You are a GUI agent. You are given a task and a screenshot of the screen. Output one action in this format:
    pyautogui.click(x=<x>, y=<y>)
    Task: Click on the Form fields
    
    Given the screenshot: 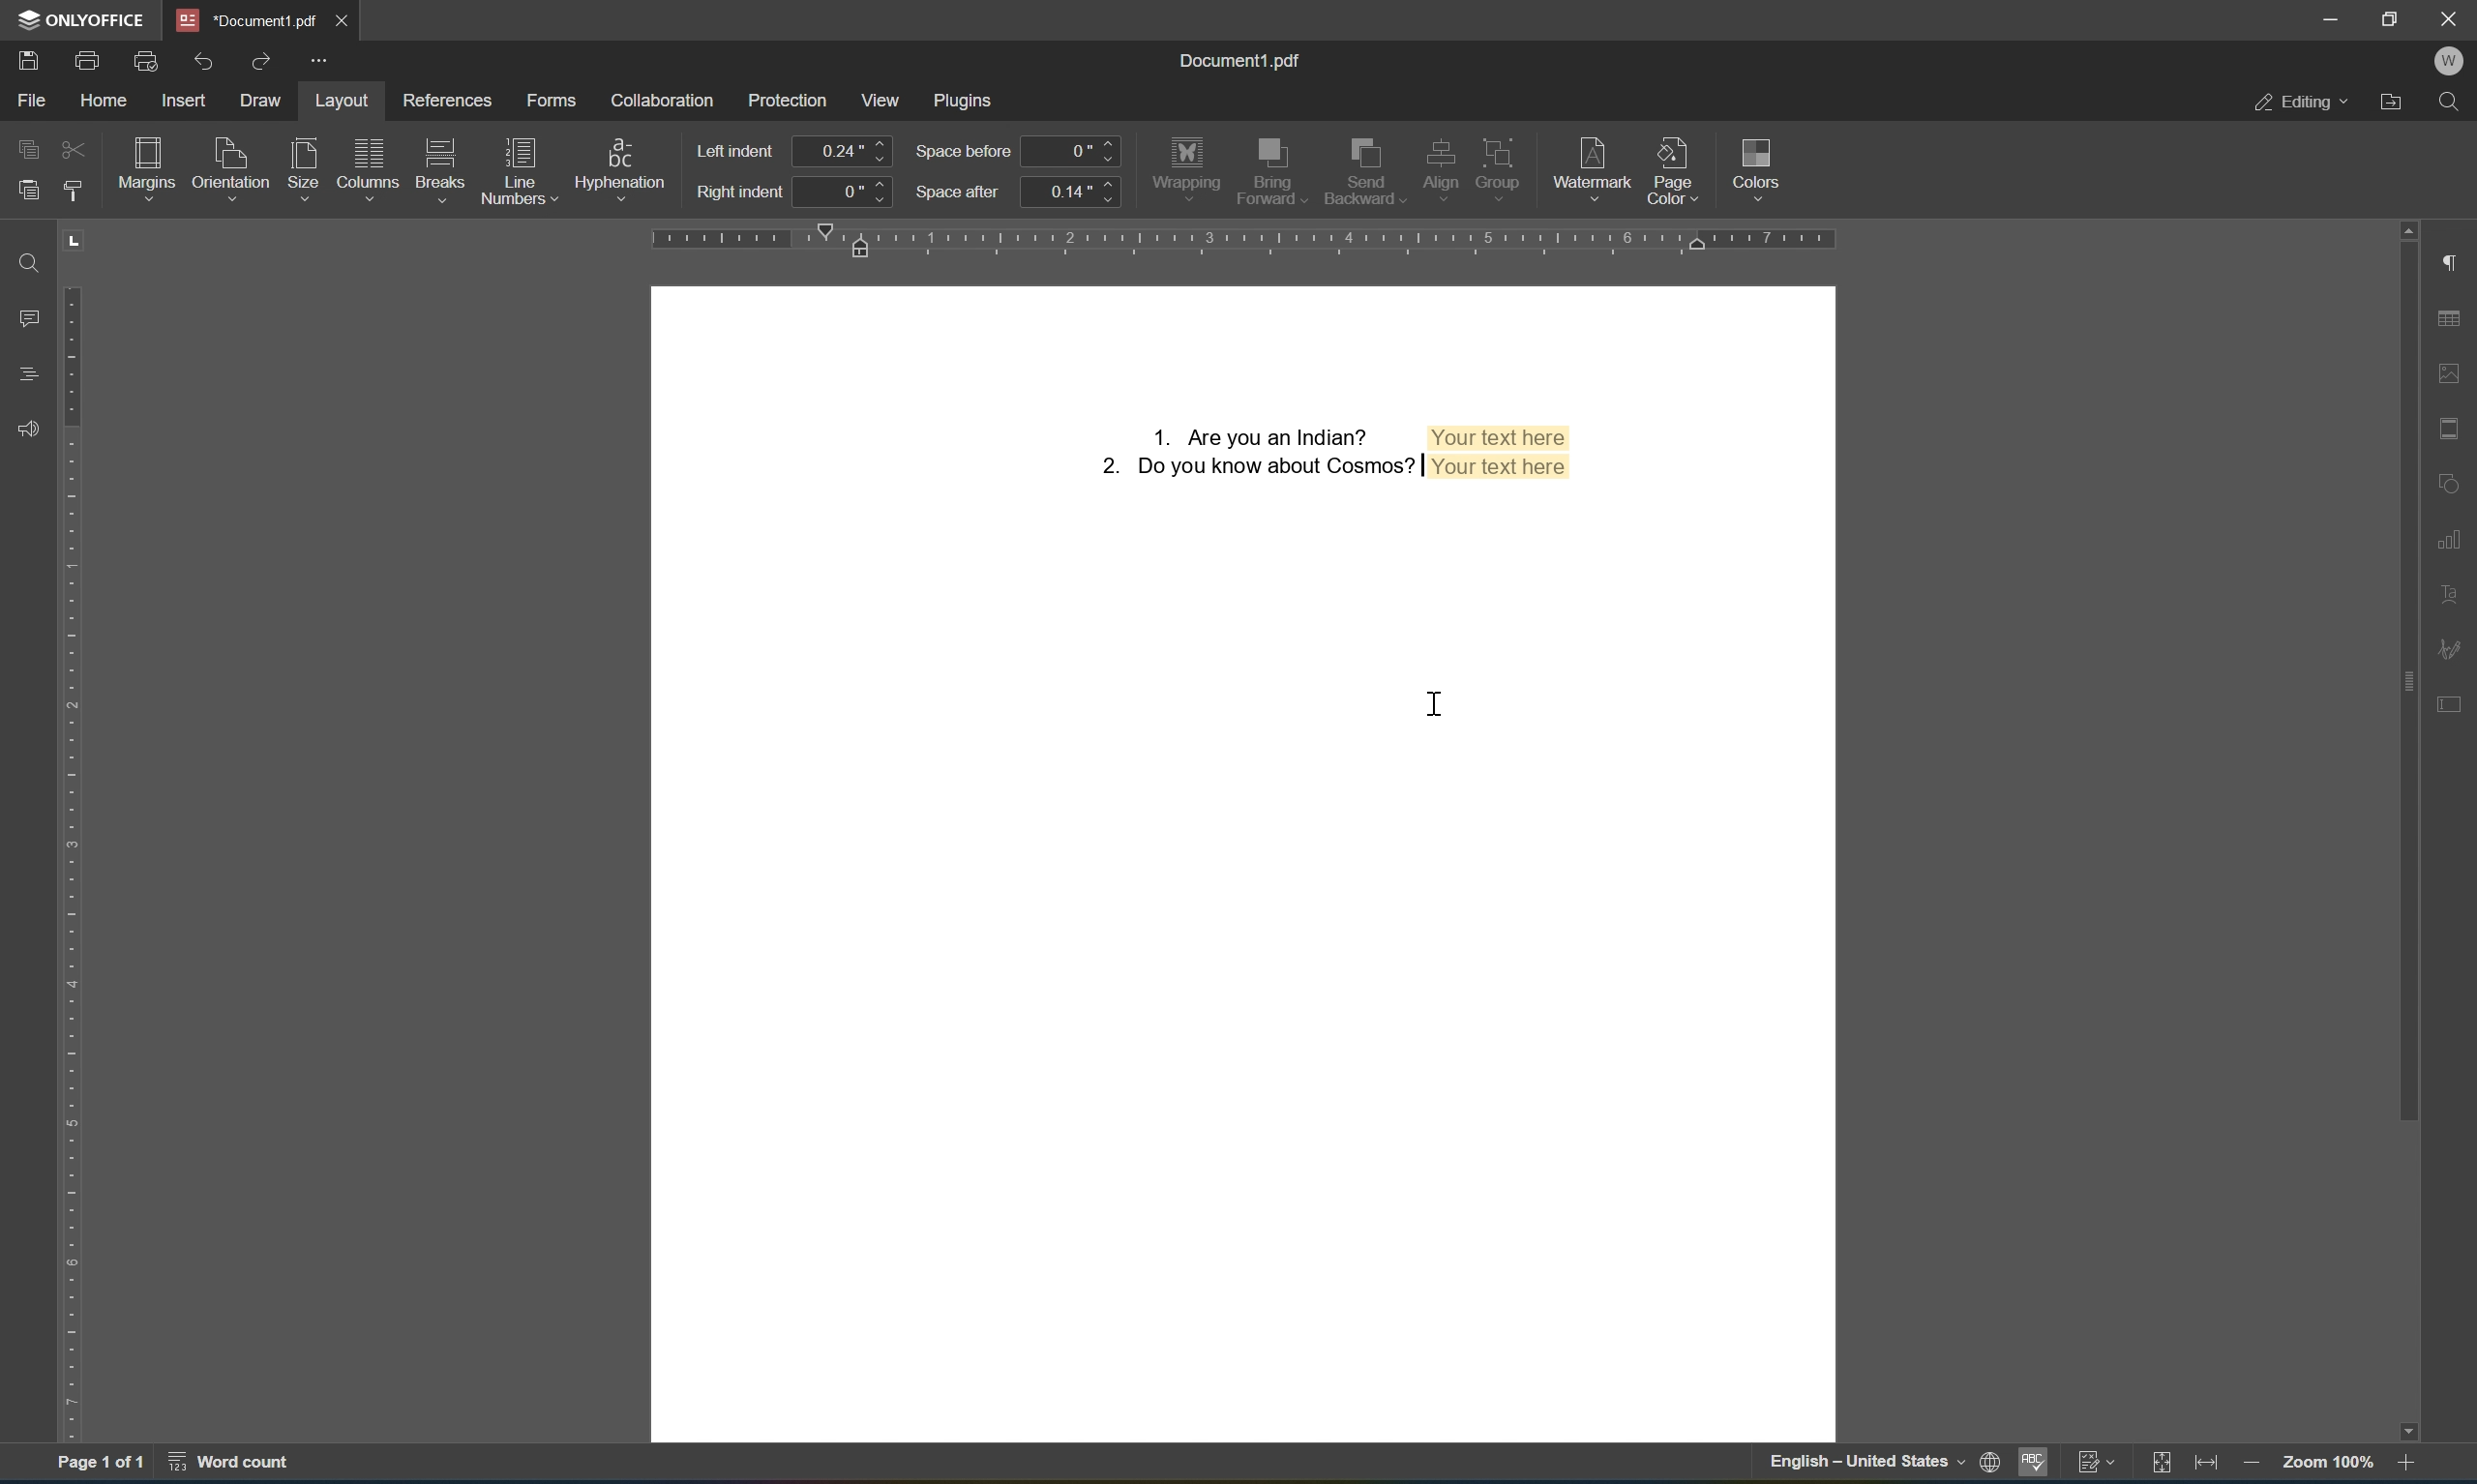 What is the action you would take?
    pyautogui.click(x=1327, y=452)
    